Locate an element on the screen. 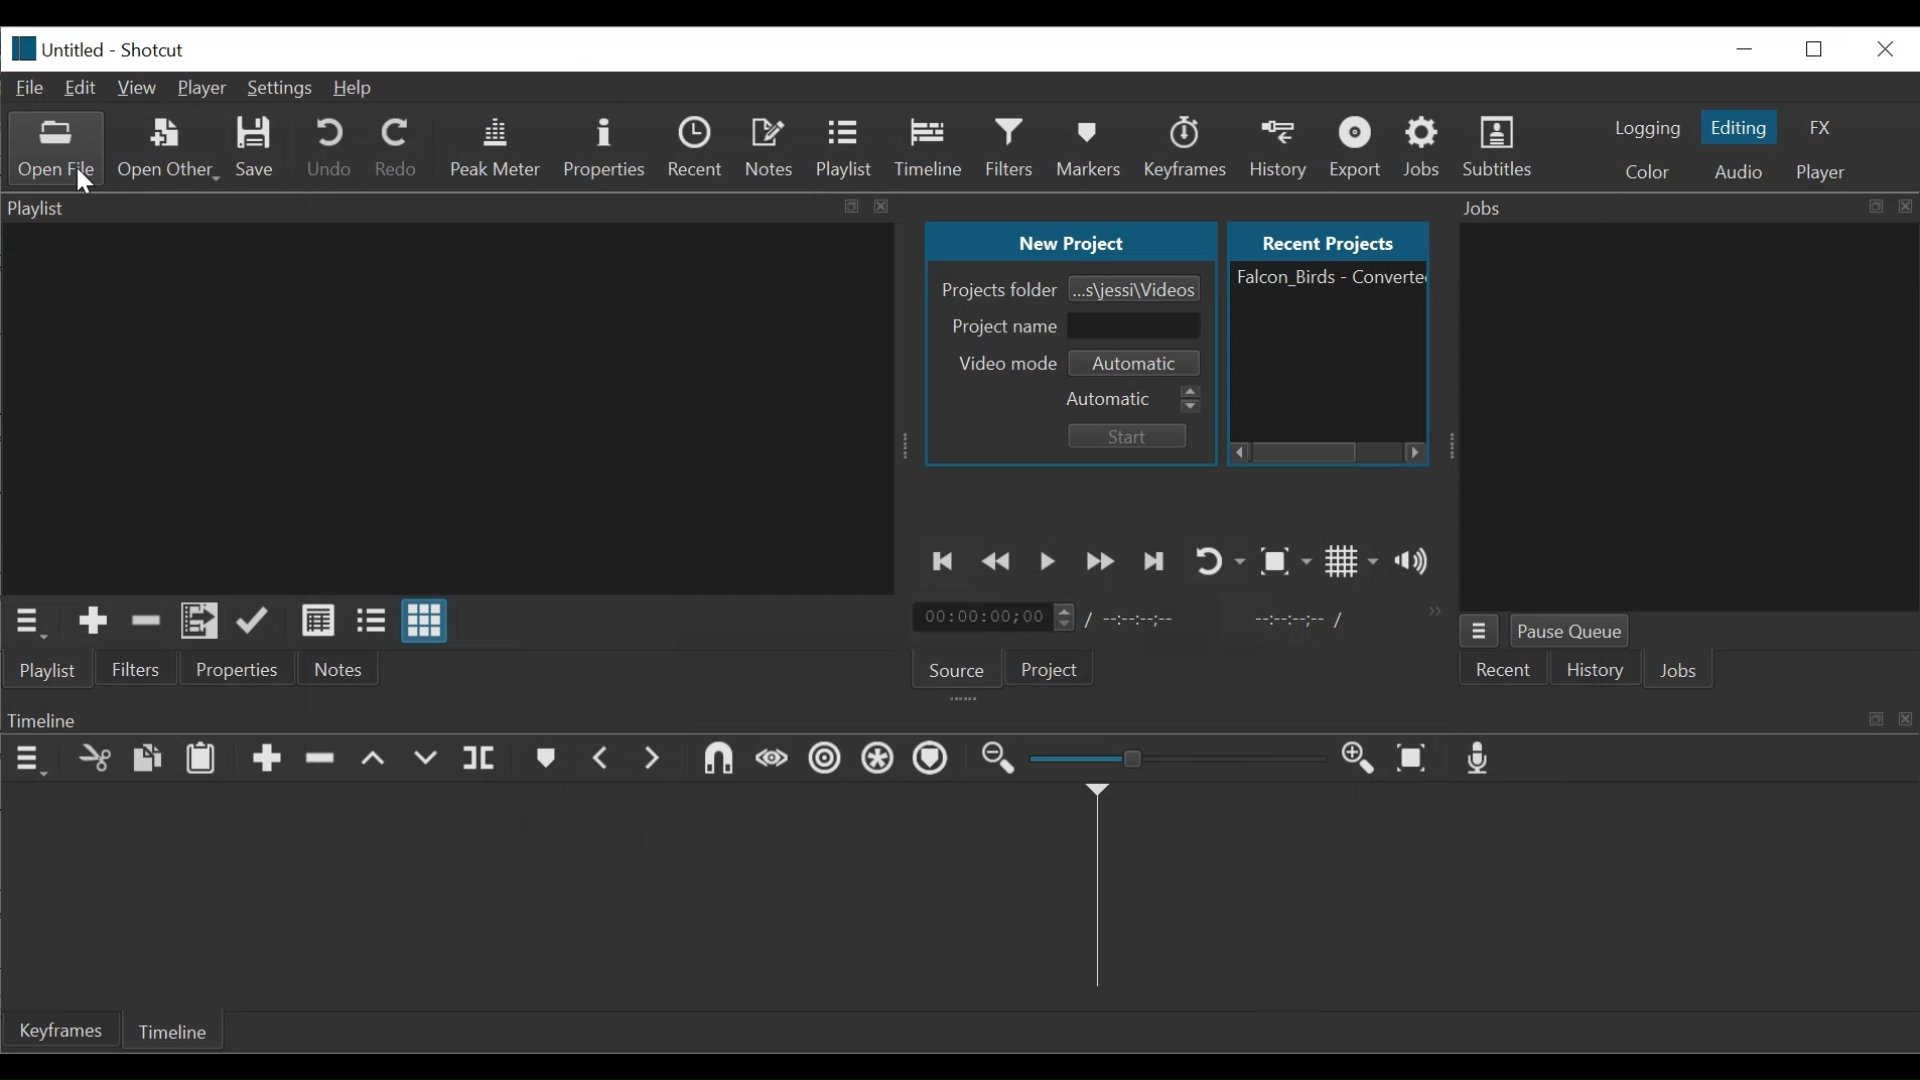  Untitled - Shotcut is located at coordinates (121, 50).